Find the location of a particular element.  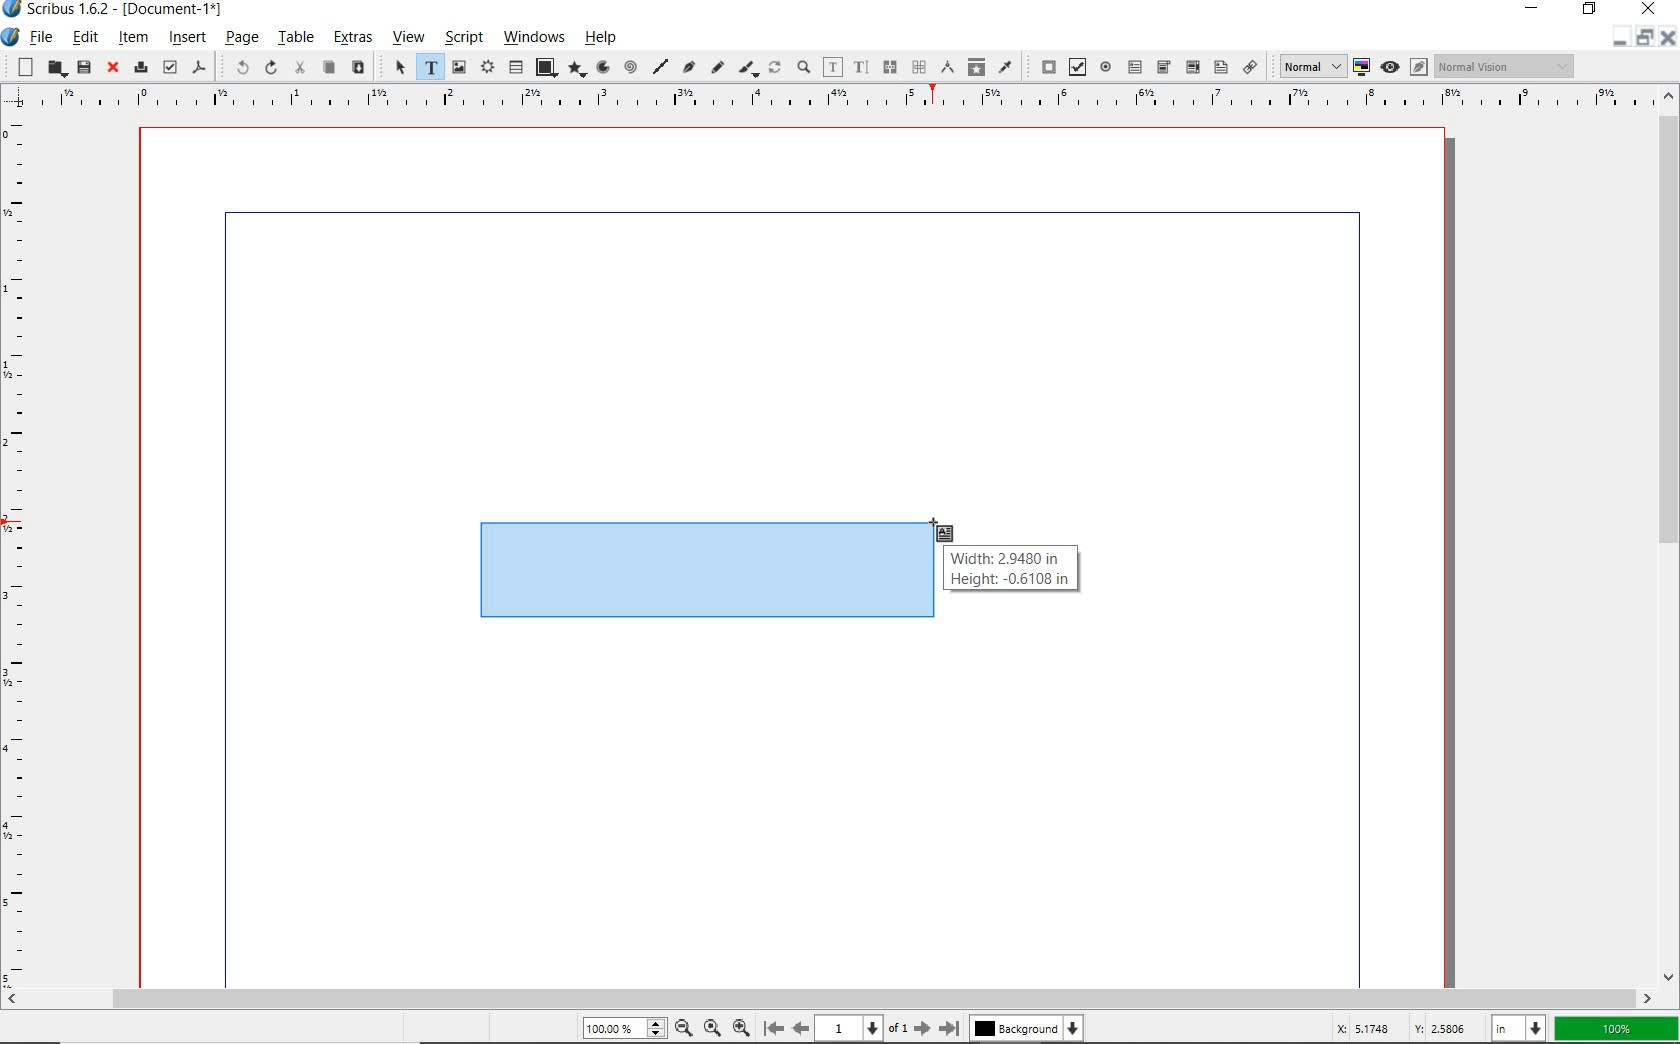

100% is located at coordinates (621, 1029).